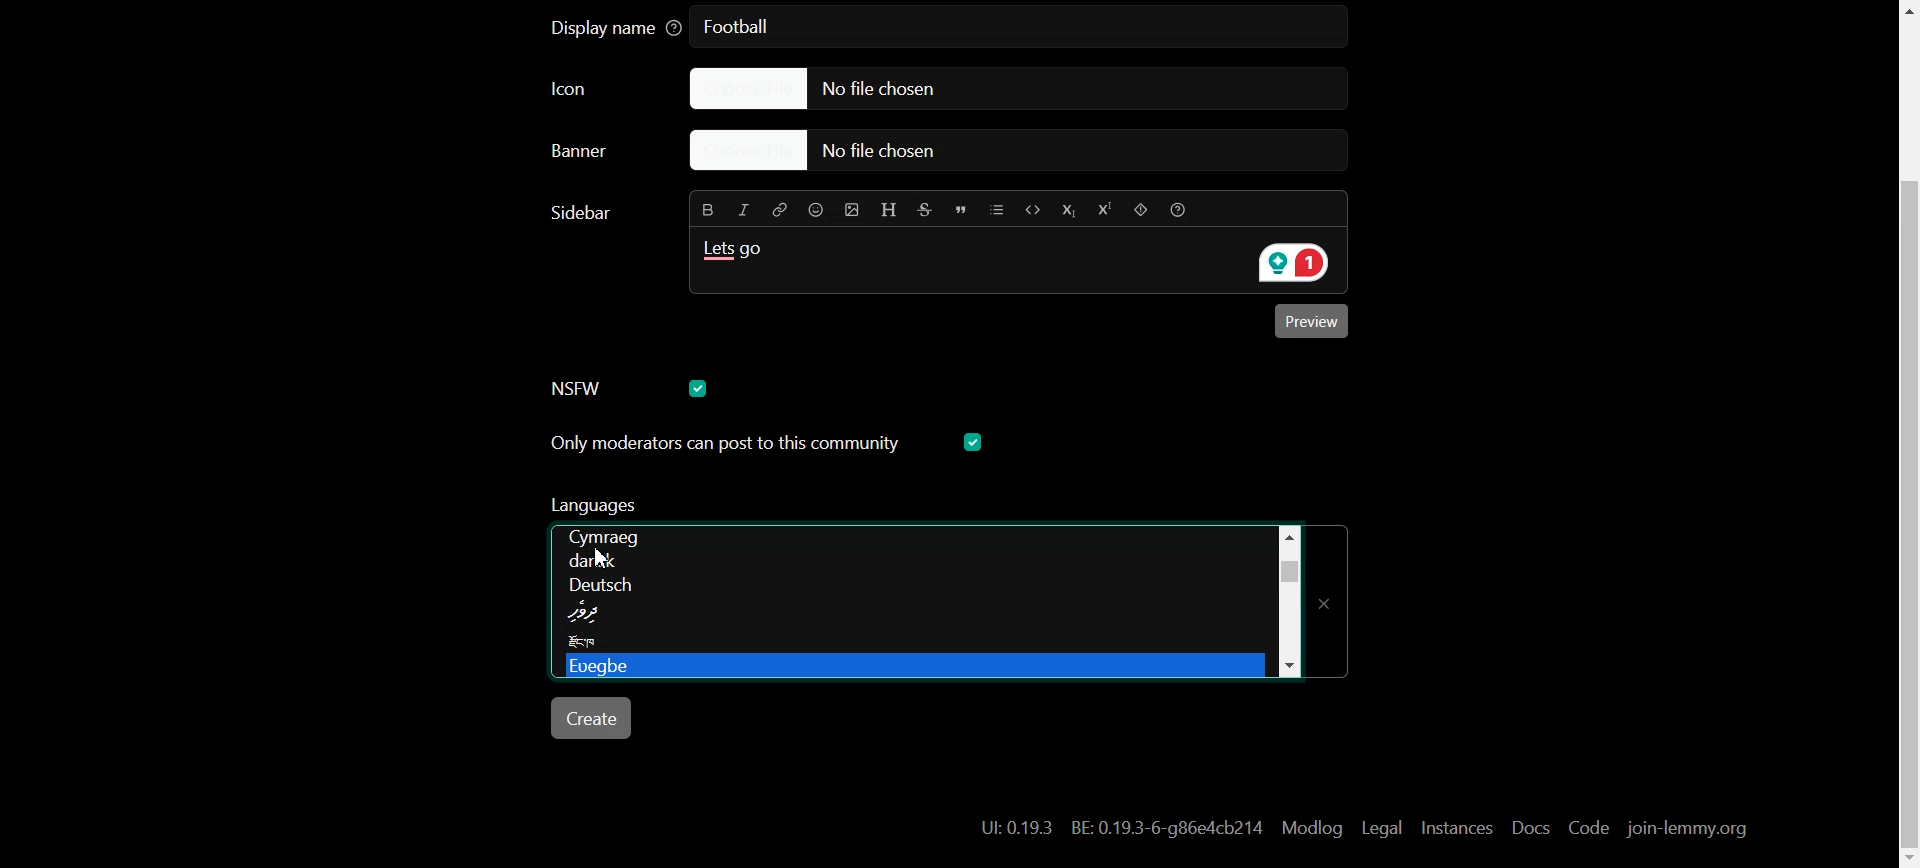 Image resolution: width=1920 pixels, height=868 pixels. What do you see at coordinates (904, 622) in the screenshot?
I see `Language` at bounding box center [904, 622].